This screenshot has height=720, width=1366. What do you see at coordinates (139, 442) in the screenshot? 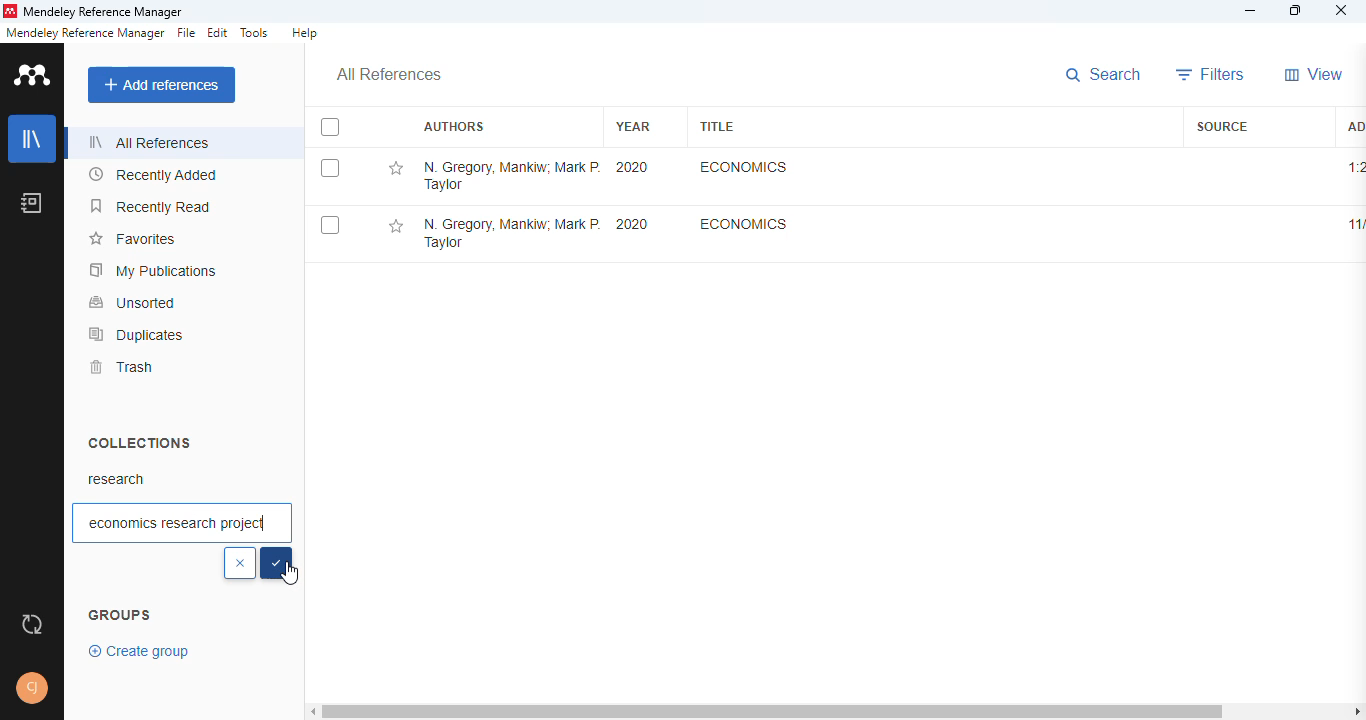
I see `collections` at bounding box center [139, 442].